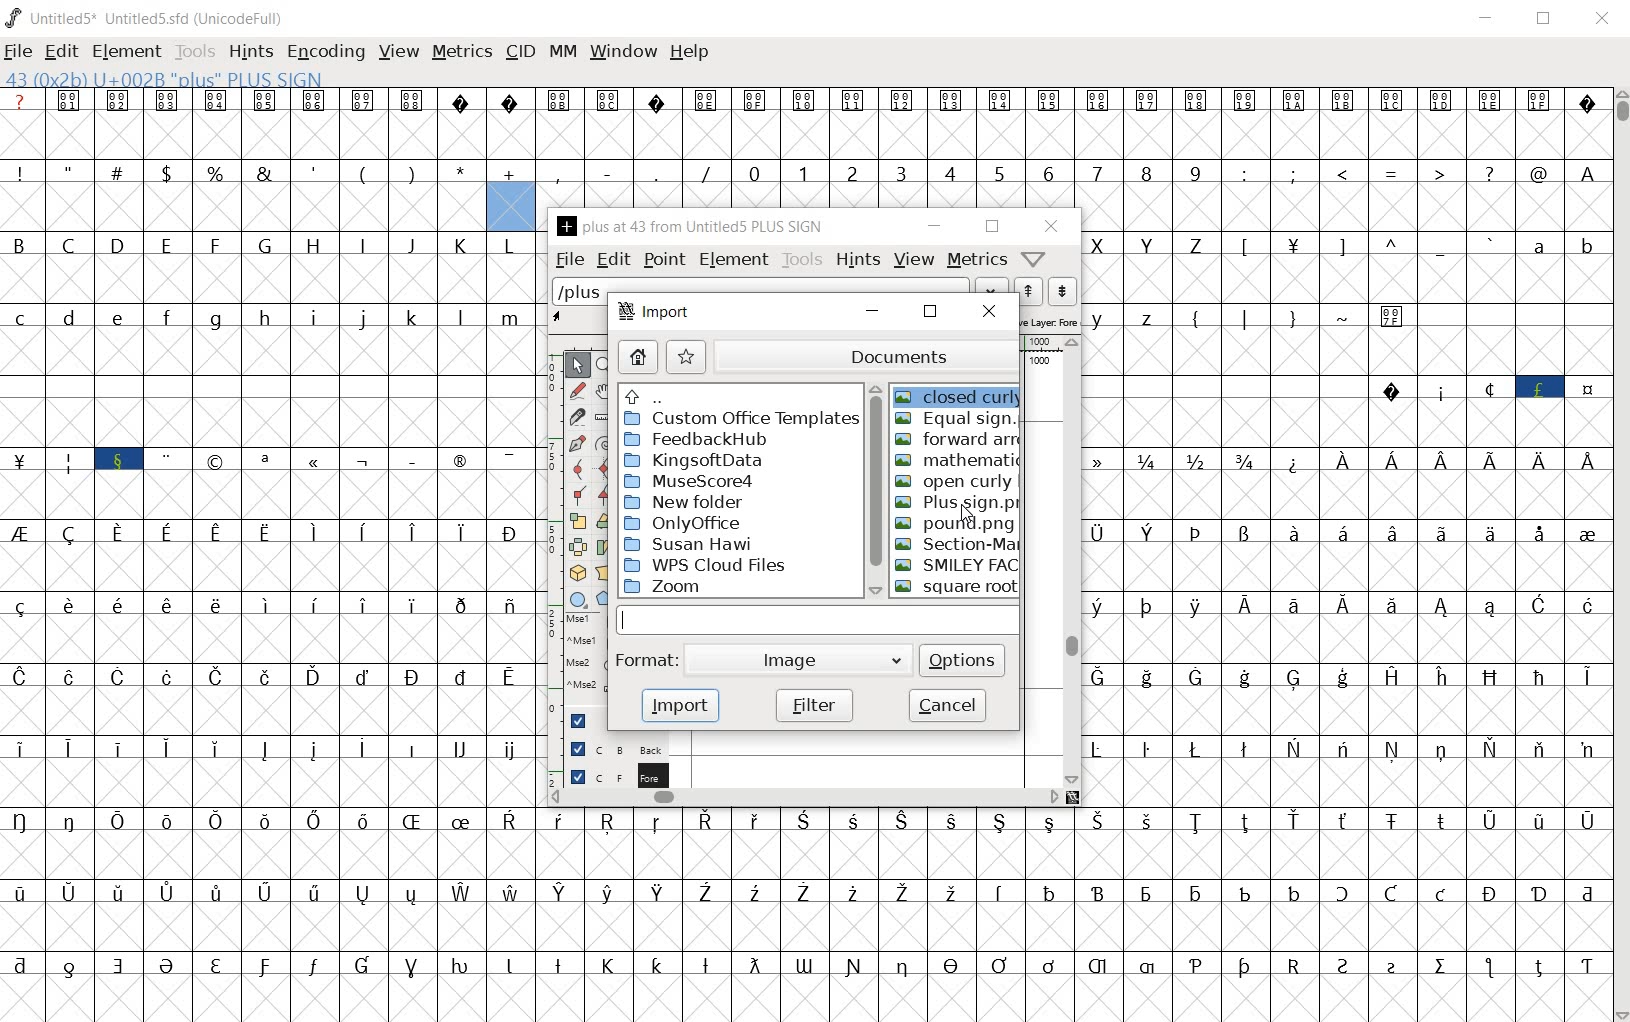  Describe the element at coordinates (1105, 628) in the screenshot. I see `` at that location.